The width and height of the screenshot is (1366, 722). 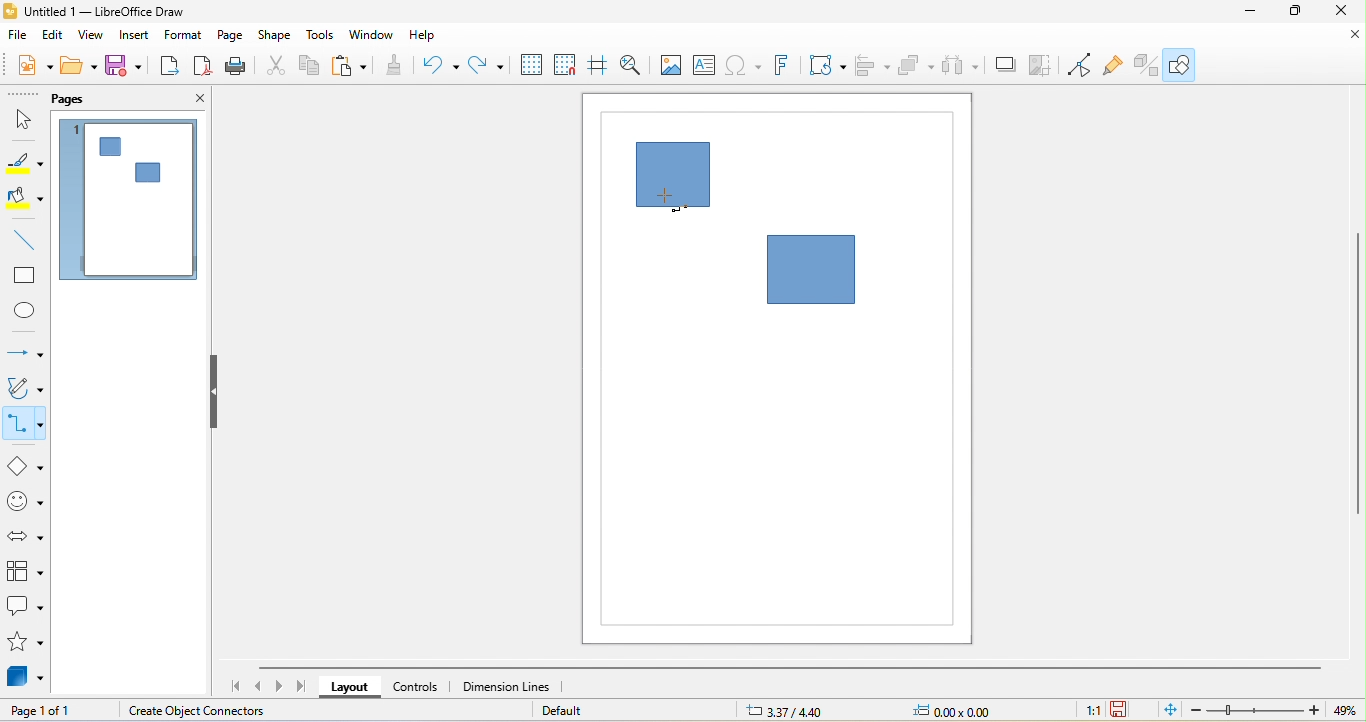 What do you see at coordinates (704, 65) in the screenshot?
I see `text box` at bounding box center [704, 65].